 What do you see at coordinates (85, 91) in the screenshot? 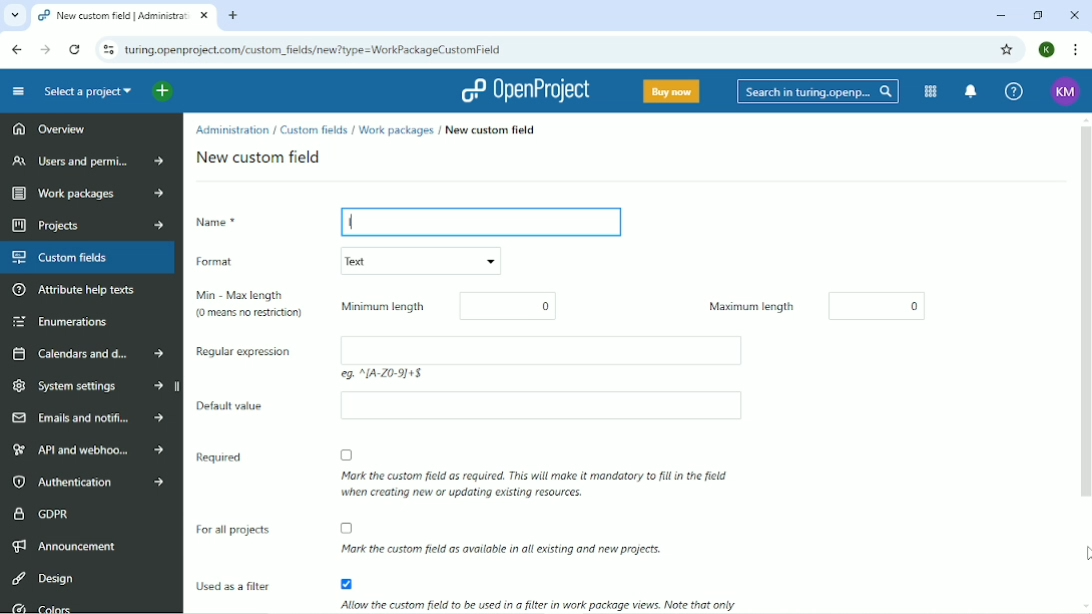
I see `Select a project` at bounding box center [85, 91].